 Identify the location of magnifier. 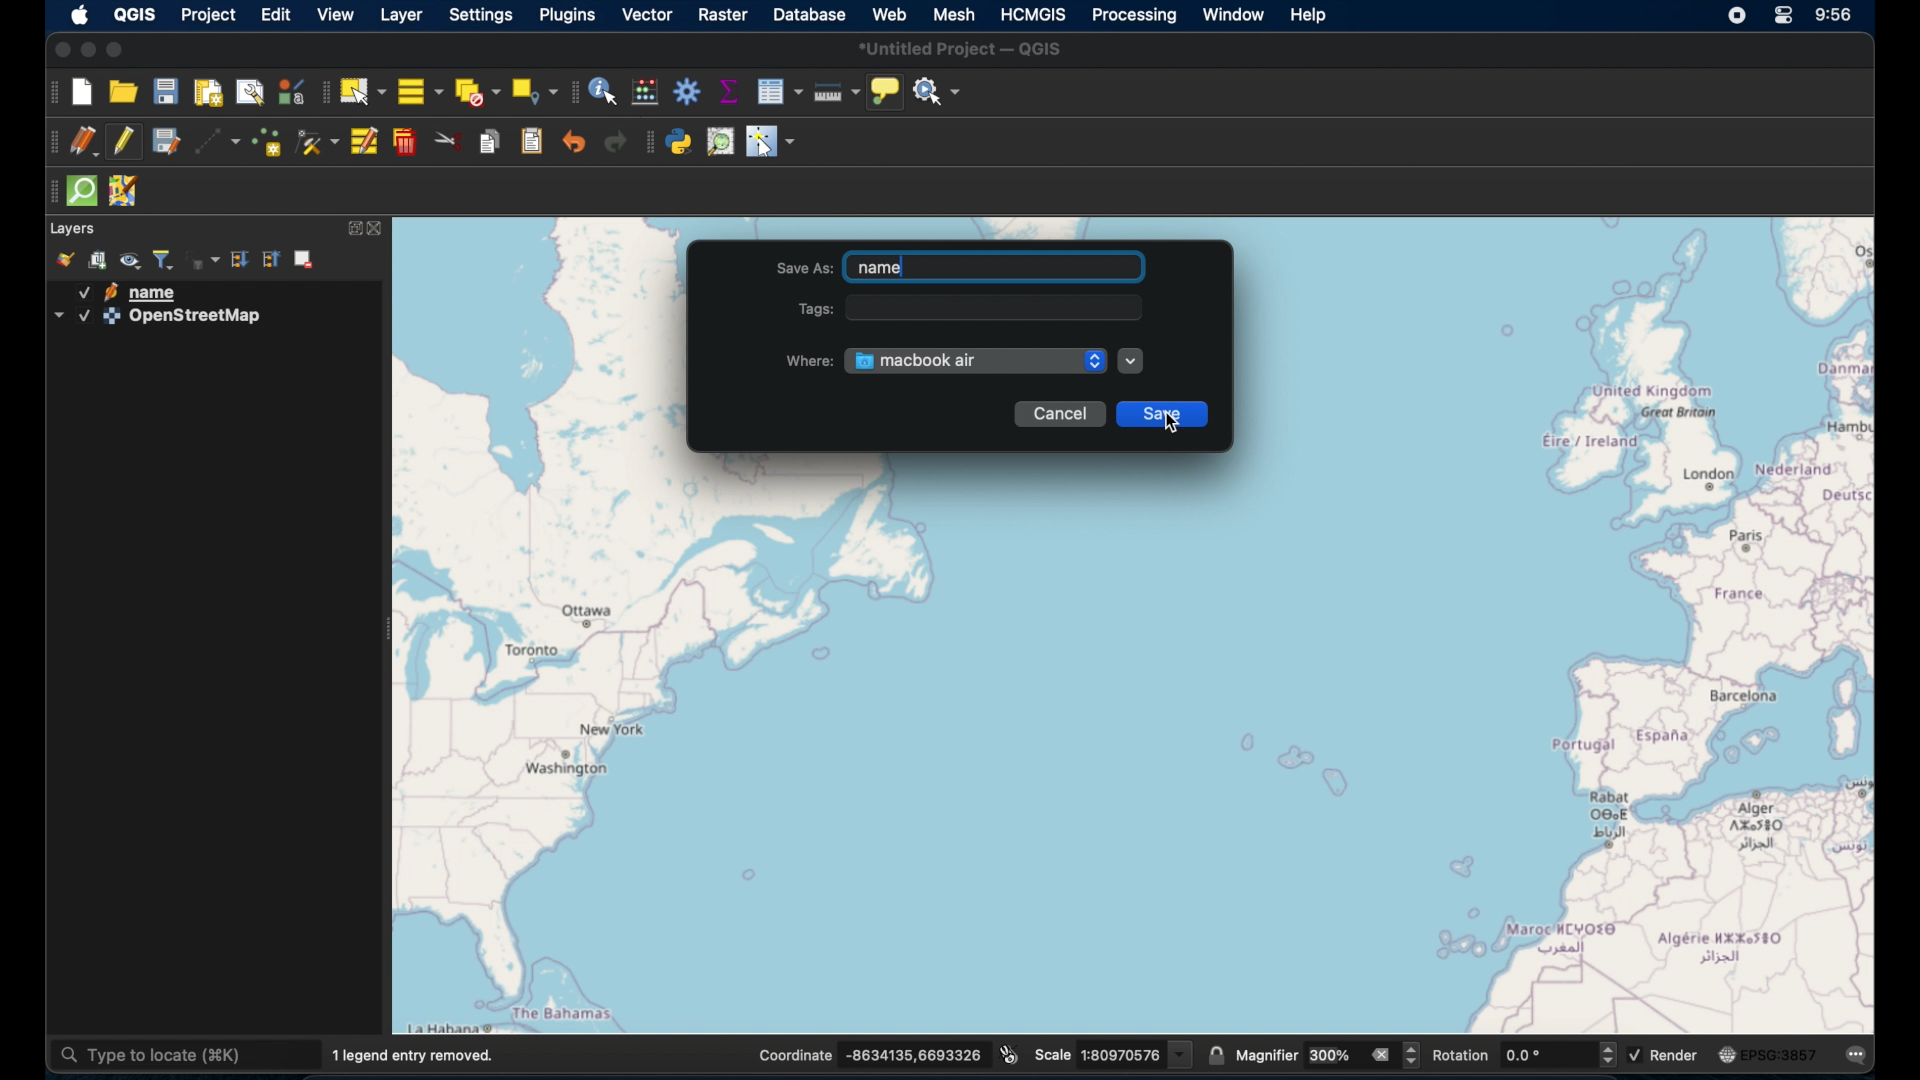
(1329, 1054).